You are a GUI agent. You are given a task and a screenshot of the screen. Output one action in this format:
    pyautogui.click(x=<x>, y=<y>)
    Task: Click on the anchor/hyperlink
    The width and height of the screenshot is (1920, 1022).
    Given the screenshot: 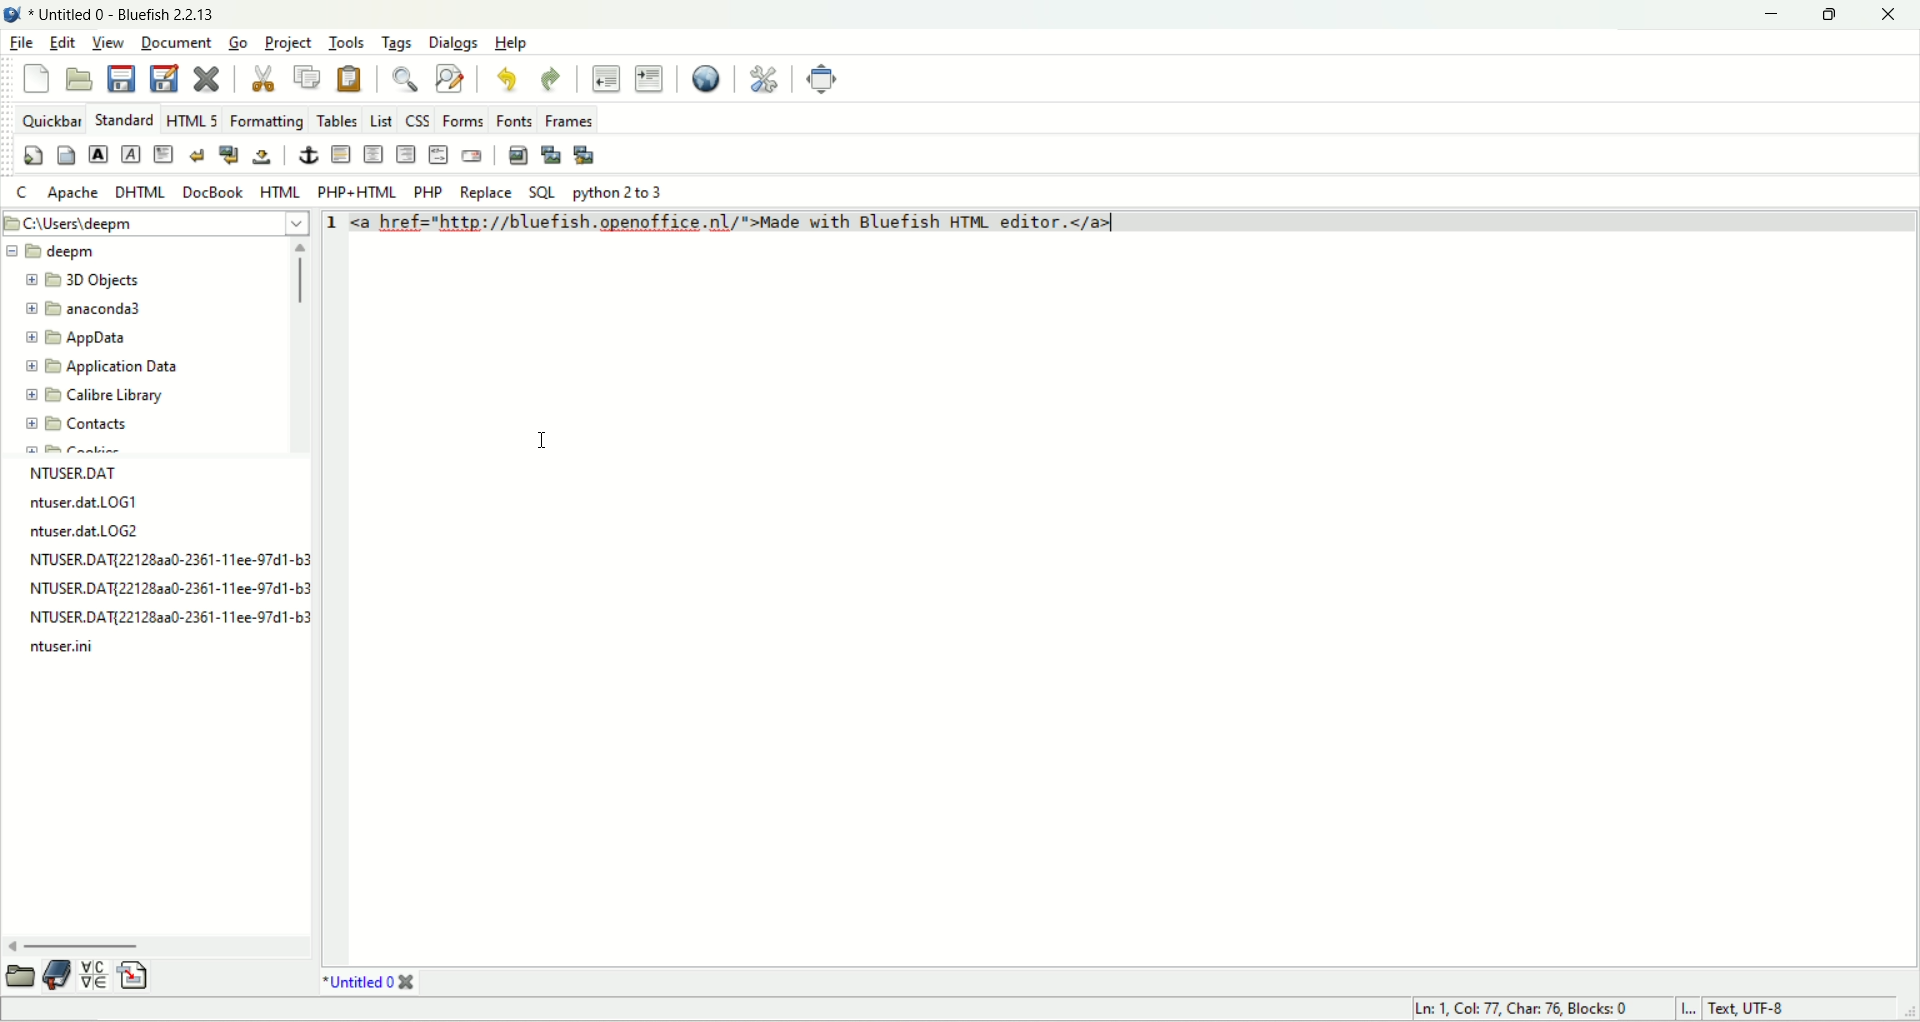 What is the action you would take?
    pyautogui.click(x=312, y=156)
    